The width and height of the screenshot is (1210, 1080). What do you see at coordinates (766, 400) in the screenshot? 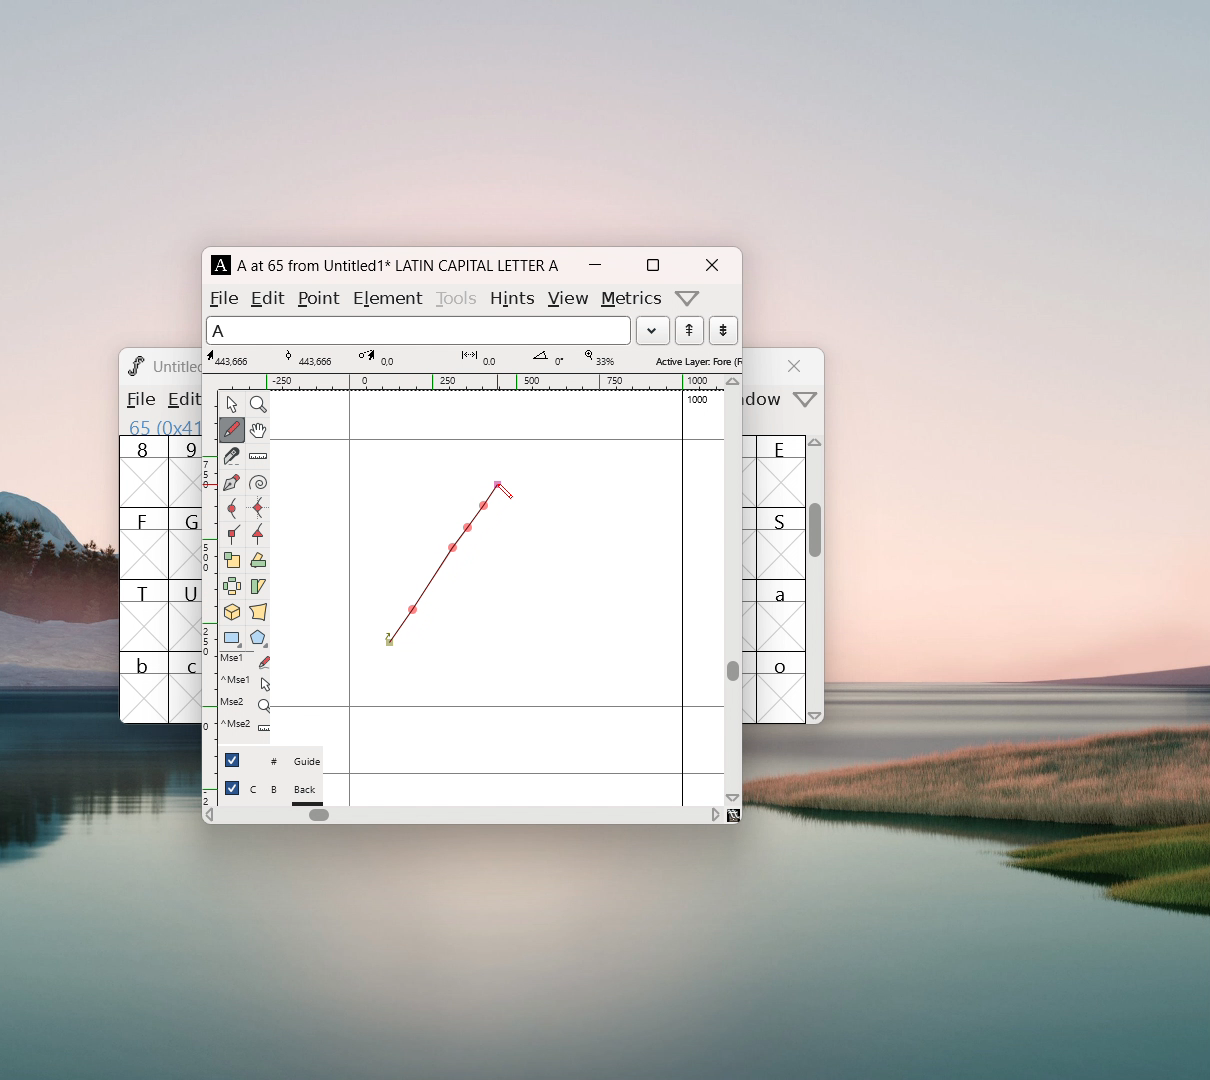
I see `window` at bounding box center [766, 400].